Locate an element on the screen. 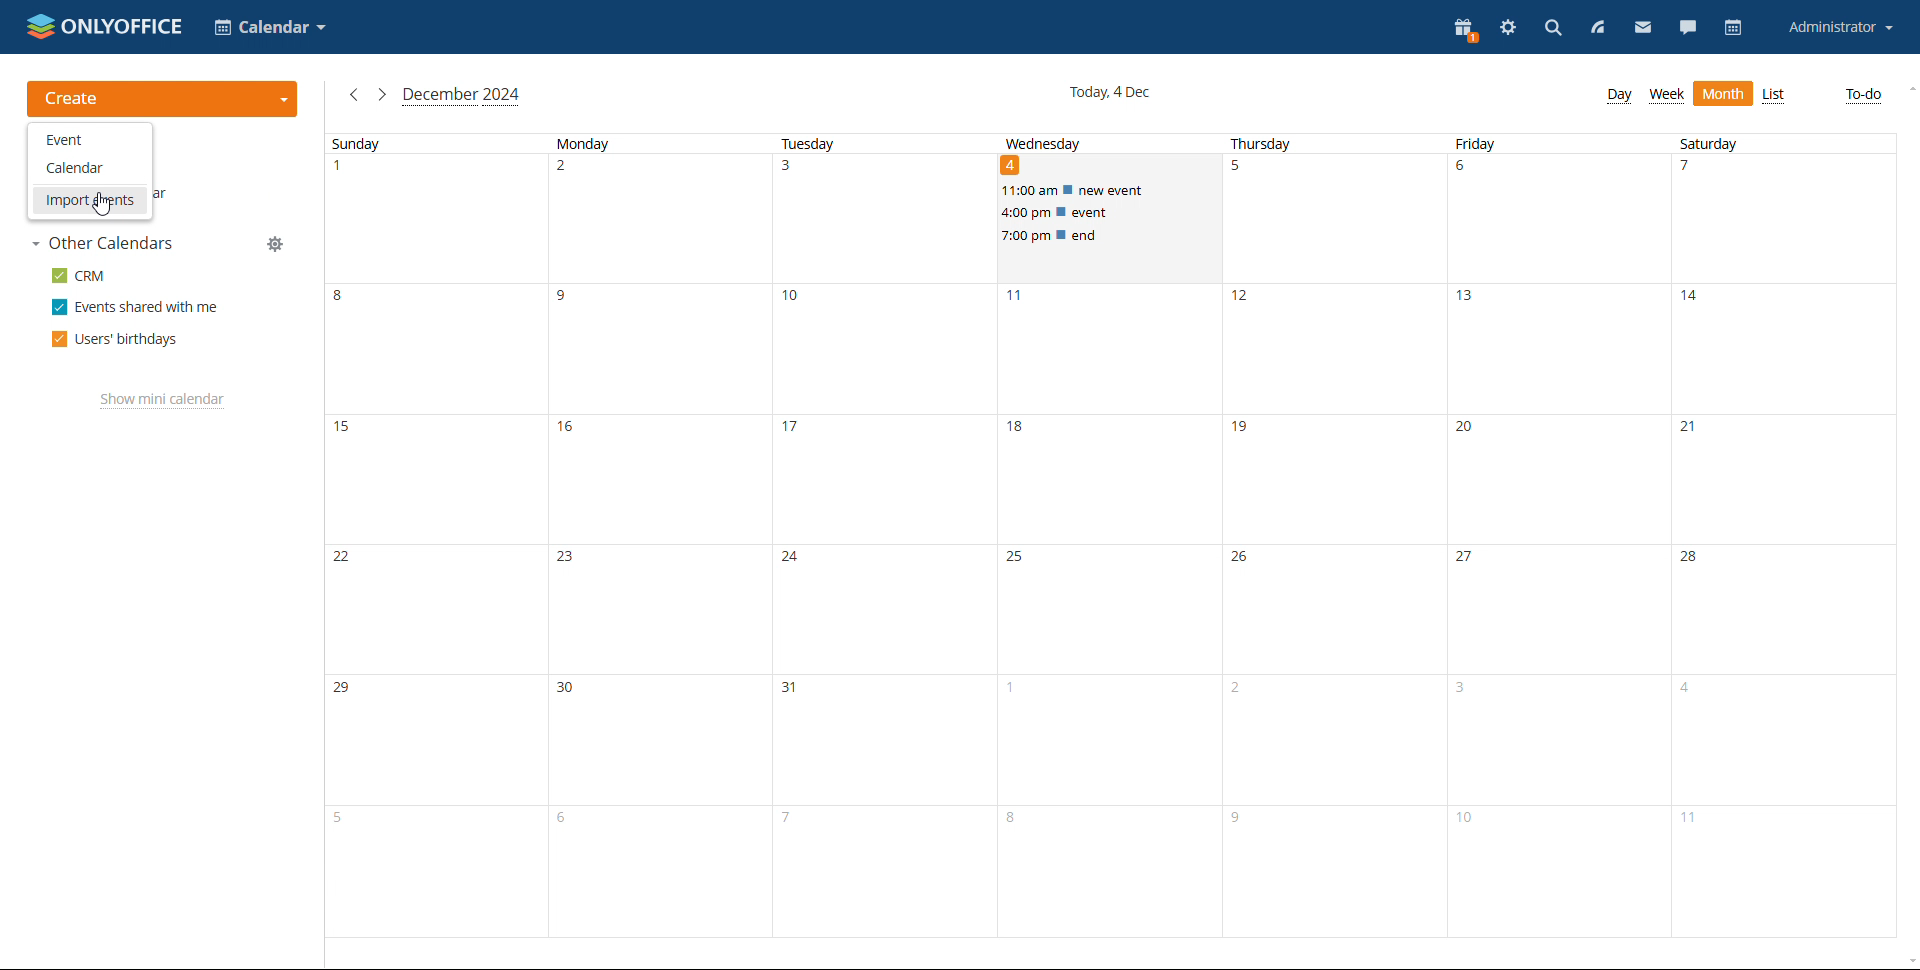 This screenshot has width=1920, height=970. wednesday is located at coordinates (1046, 141).